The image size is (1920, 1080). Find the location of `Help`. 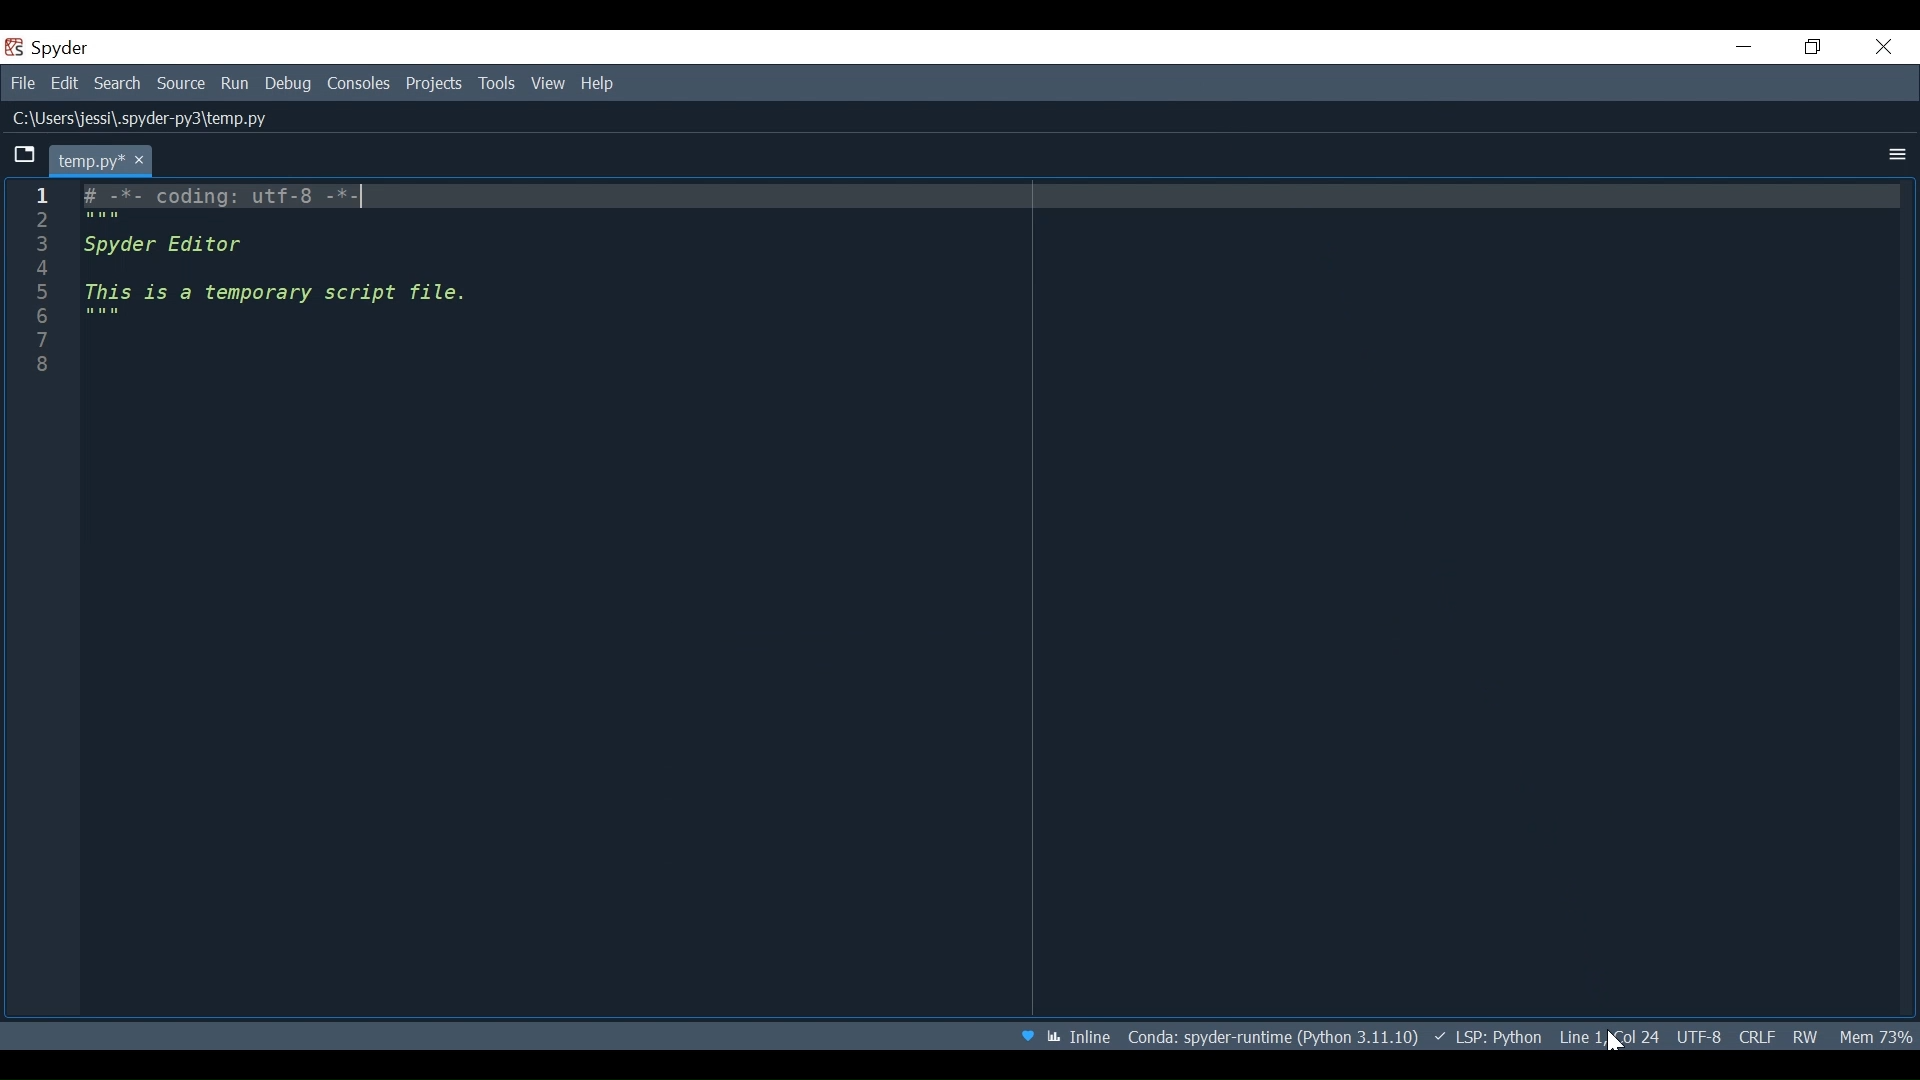

Help is located at coordinates (601, 85).